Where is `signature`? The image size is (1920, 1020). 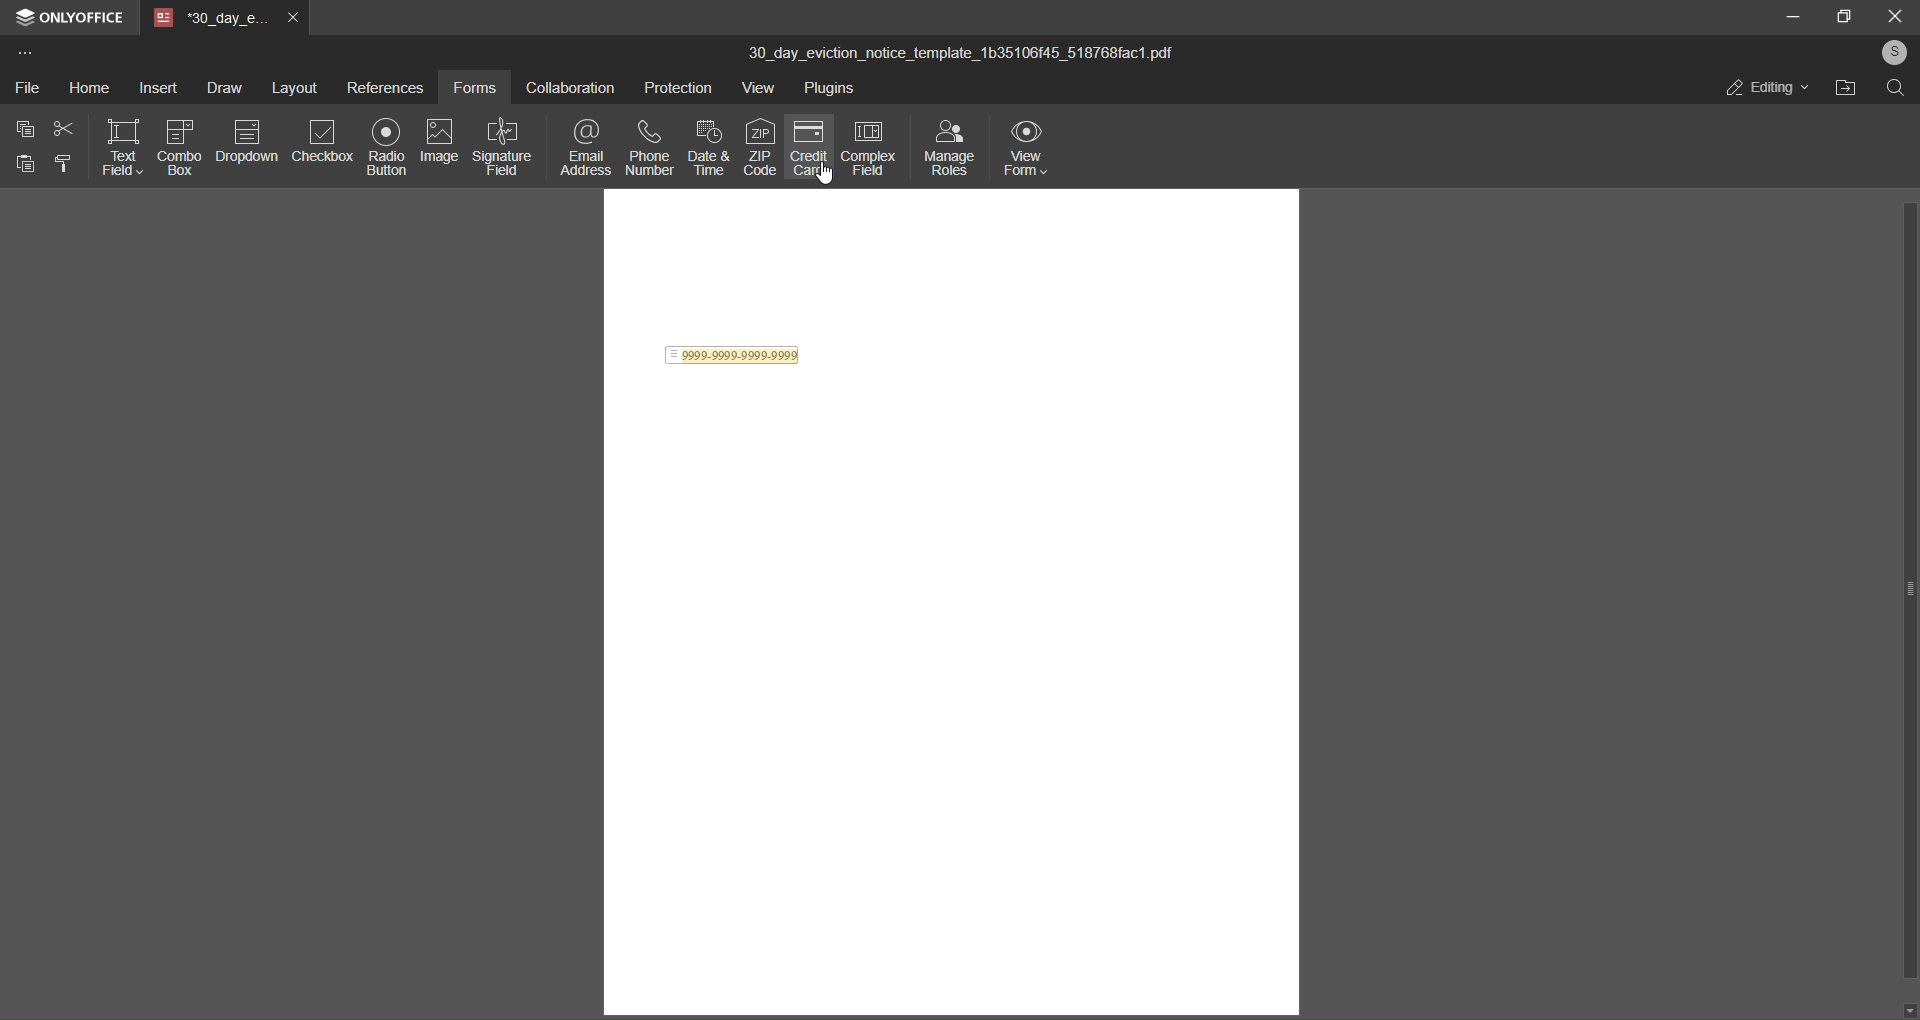
signature is located at coordinates (501, 147).